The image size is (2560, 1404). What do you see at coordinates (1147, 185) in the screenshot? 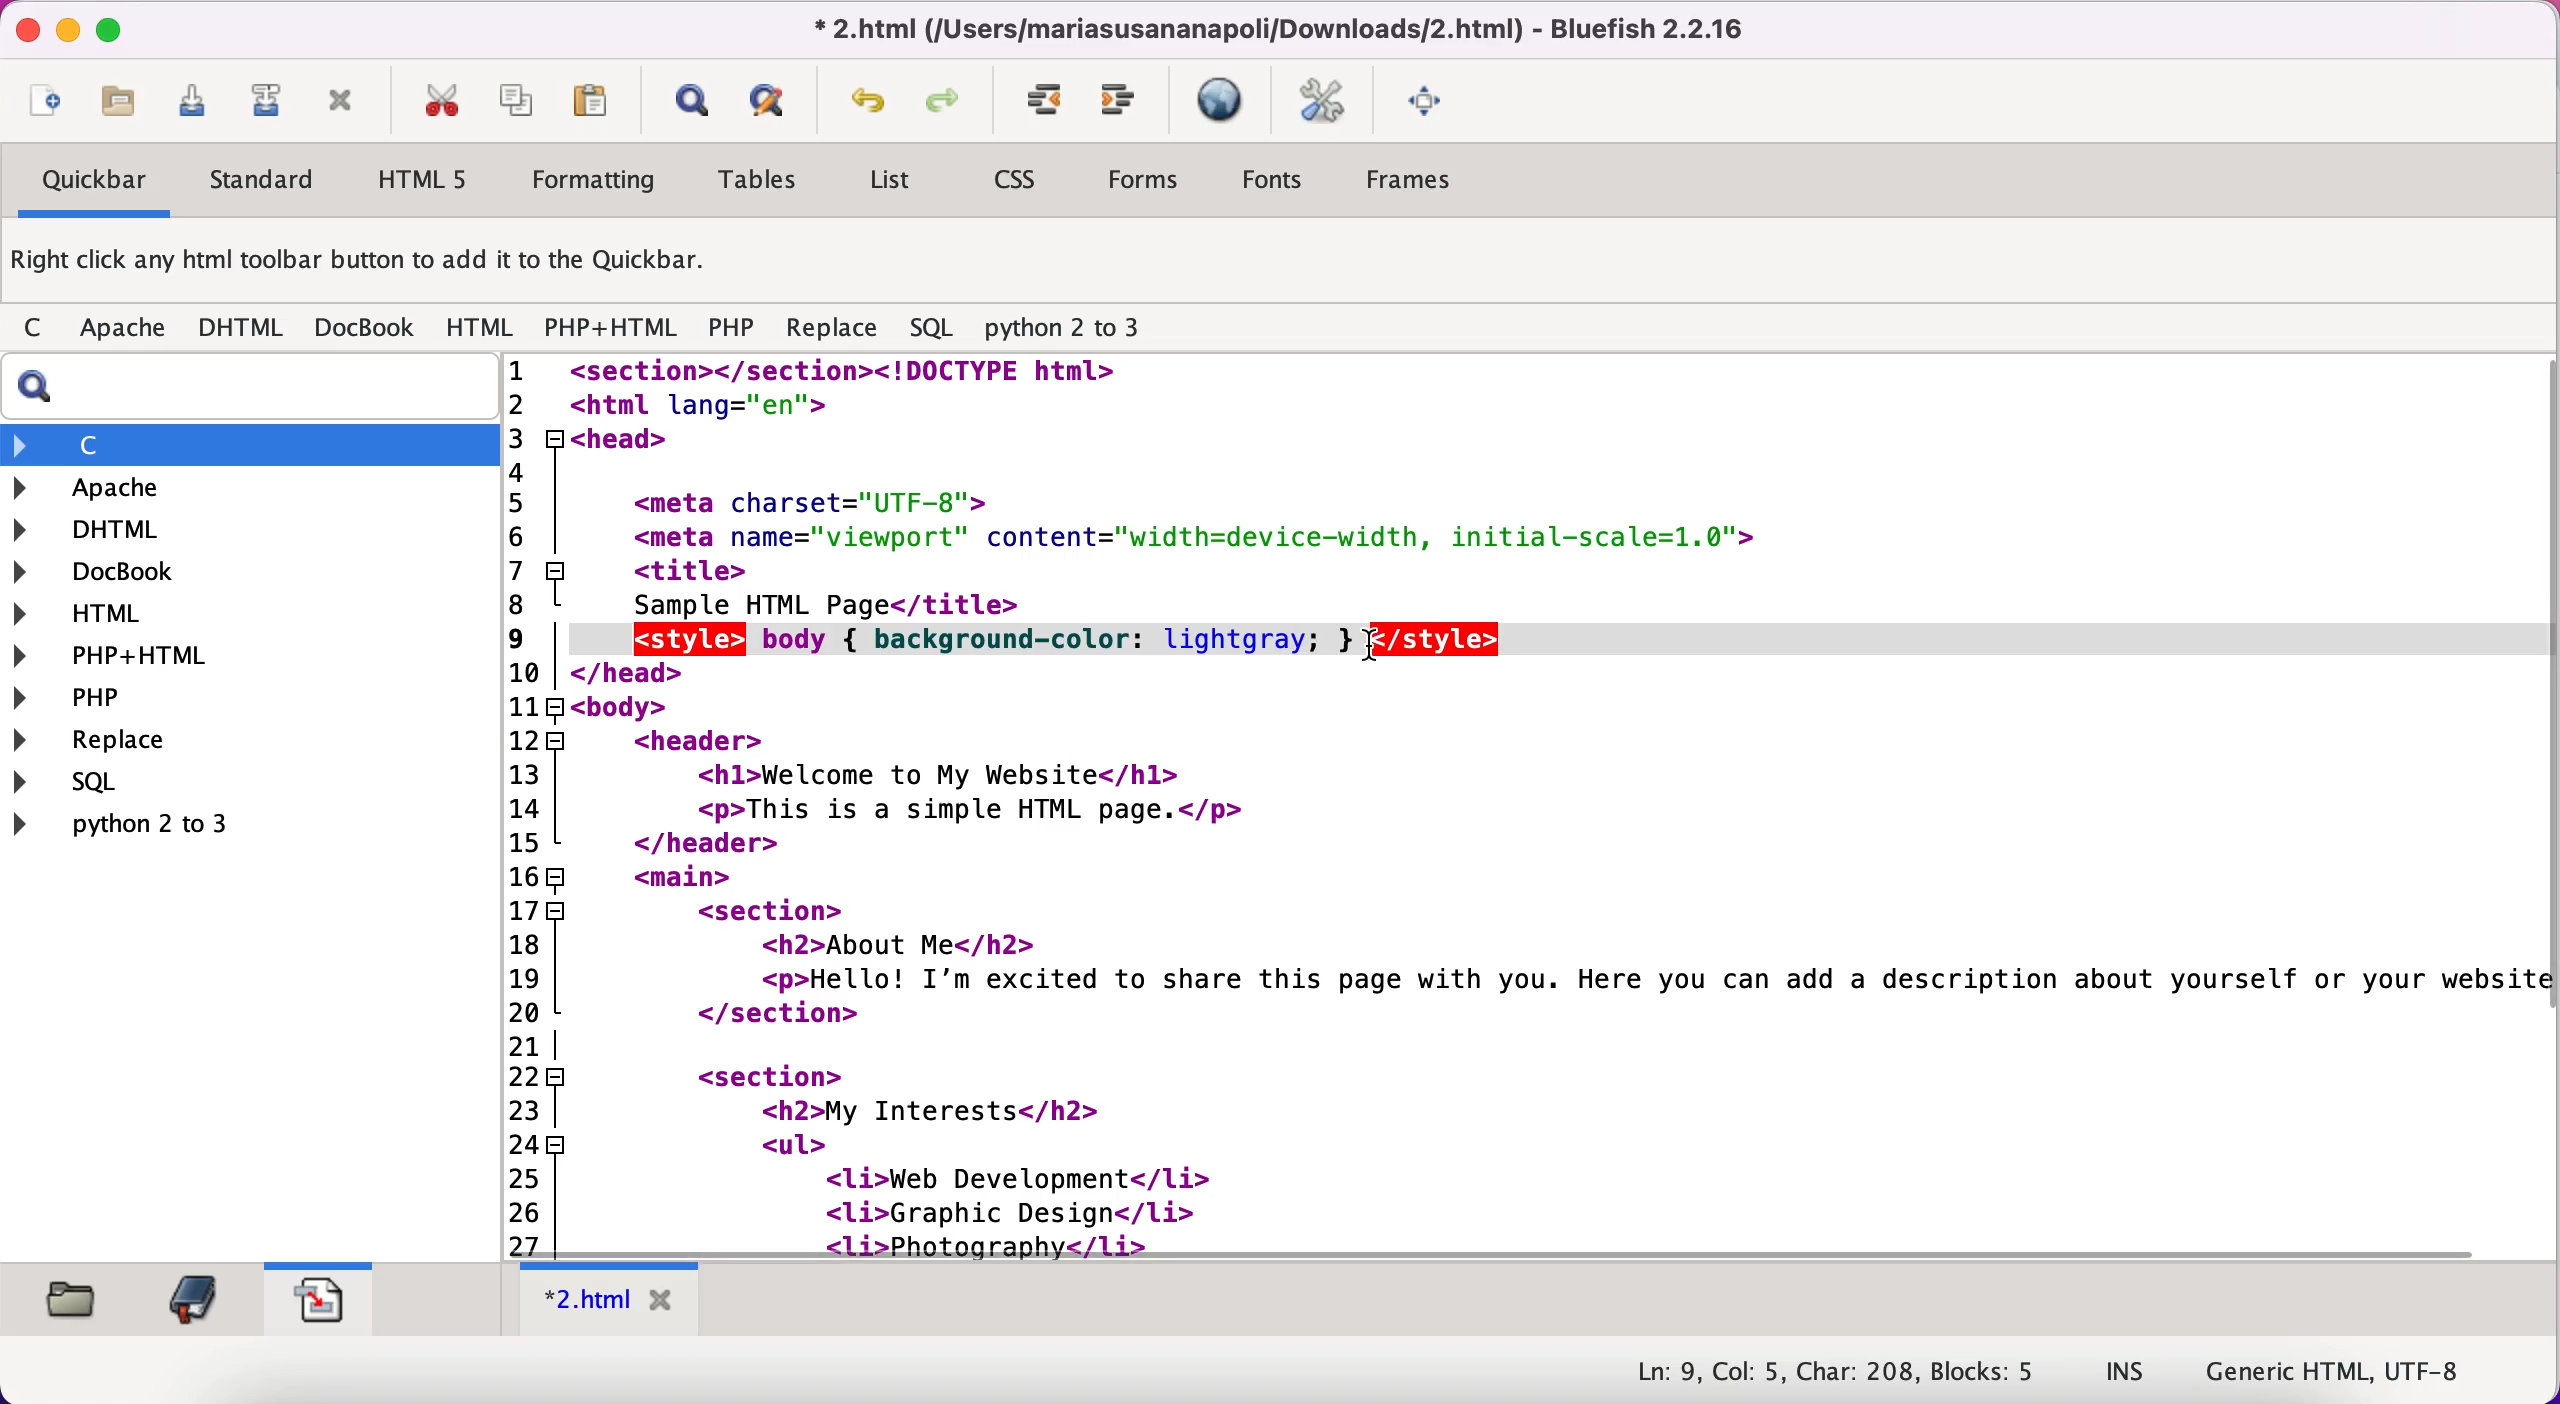
I see `forms` at bounding box center [1147, 185].